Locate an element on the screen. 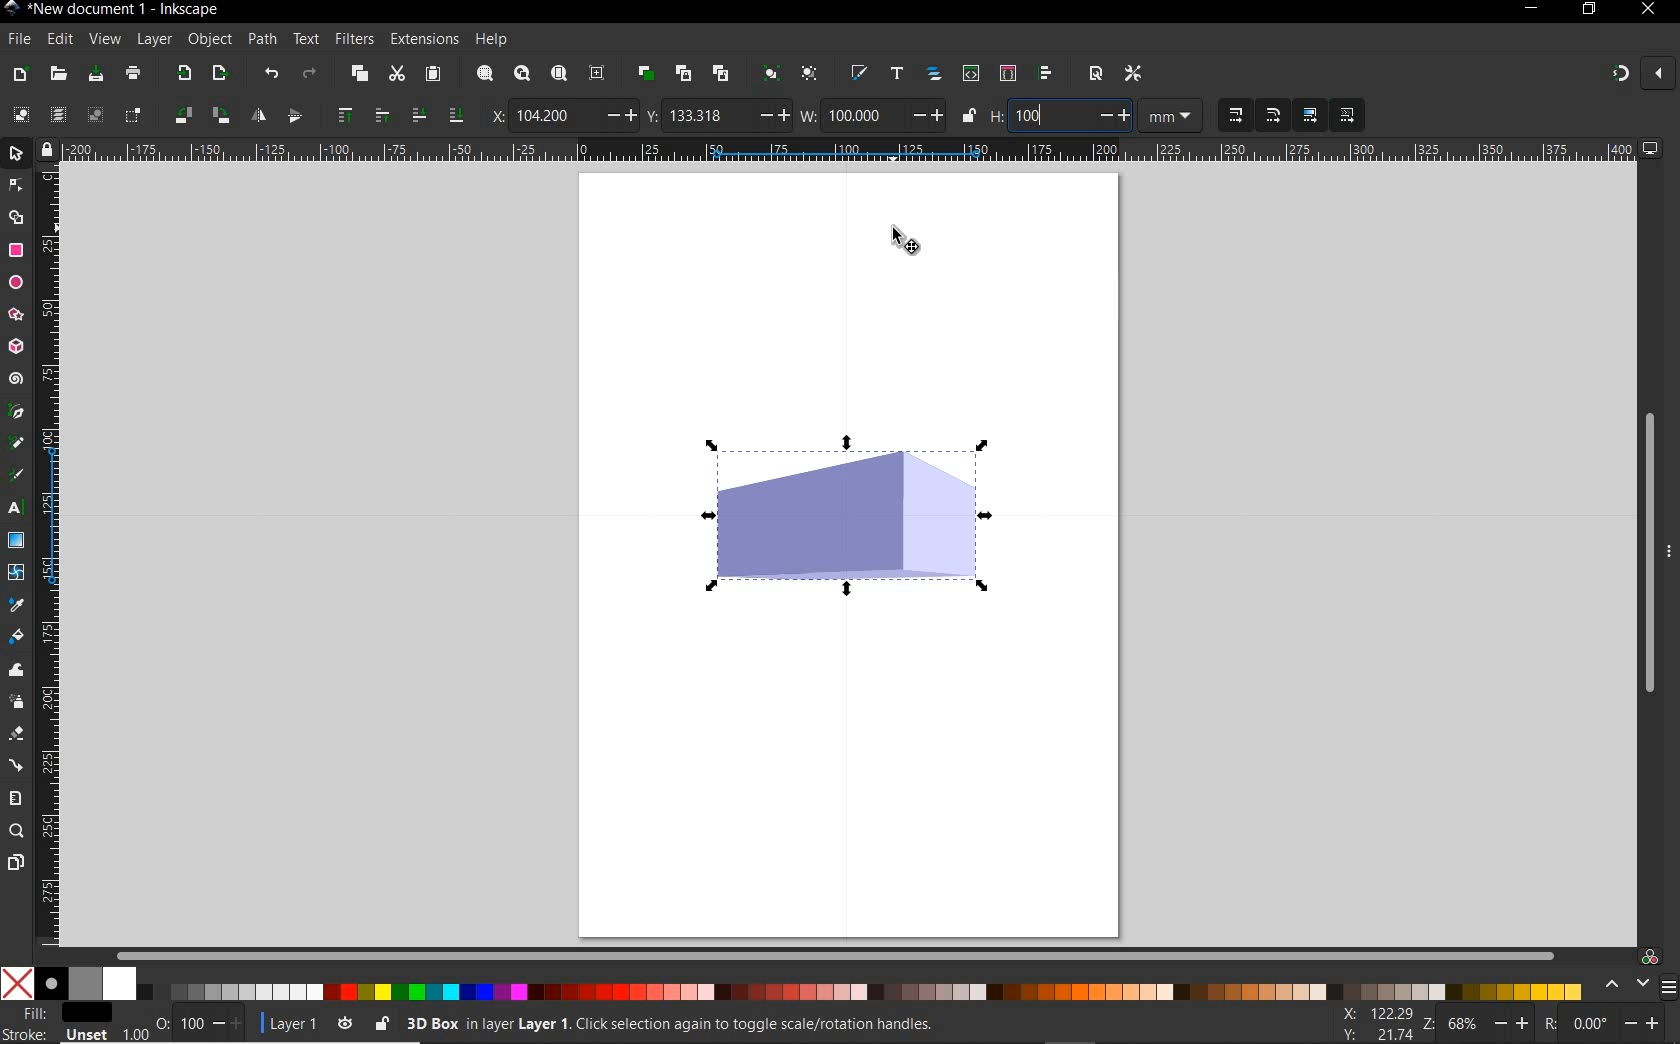  restore down is located at coordinates (1589, 10).